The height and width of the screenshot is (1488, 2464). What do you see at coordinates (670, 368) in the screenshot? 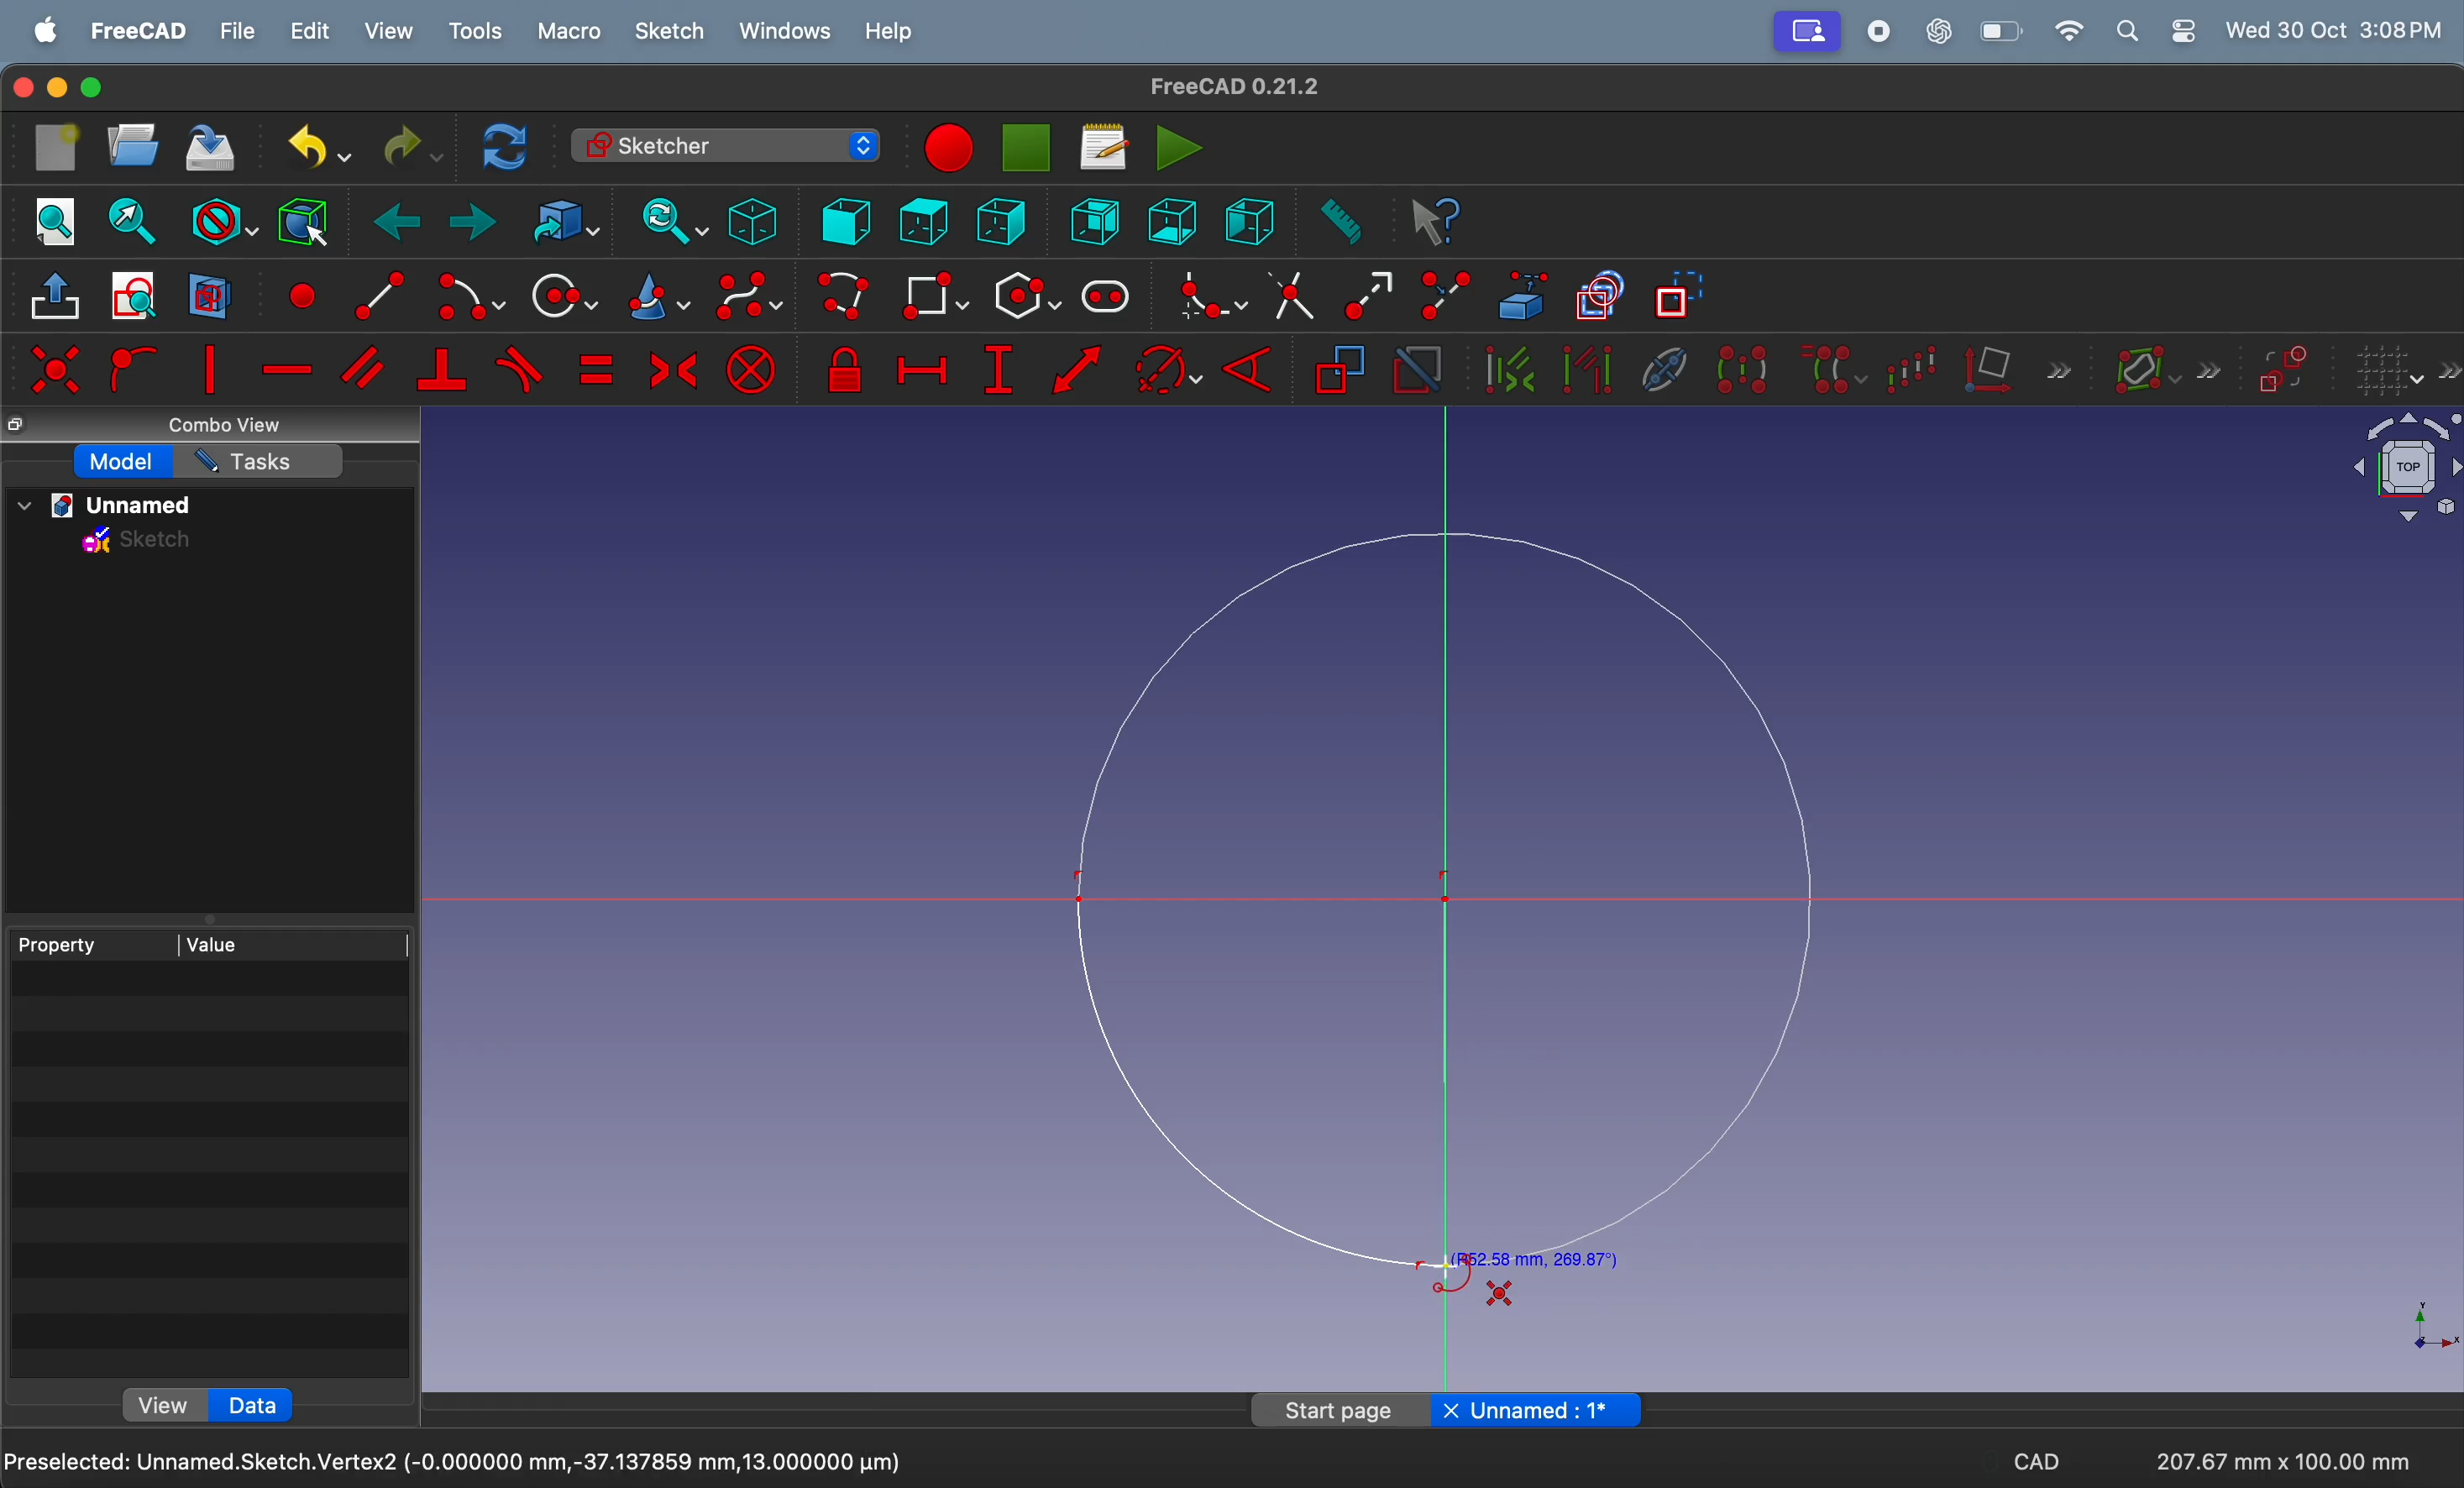
I see `constrain symmetrical` at bounding box center [670, 368].